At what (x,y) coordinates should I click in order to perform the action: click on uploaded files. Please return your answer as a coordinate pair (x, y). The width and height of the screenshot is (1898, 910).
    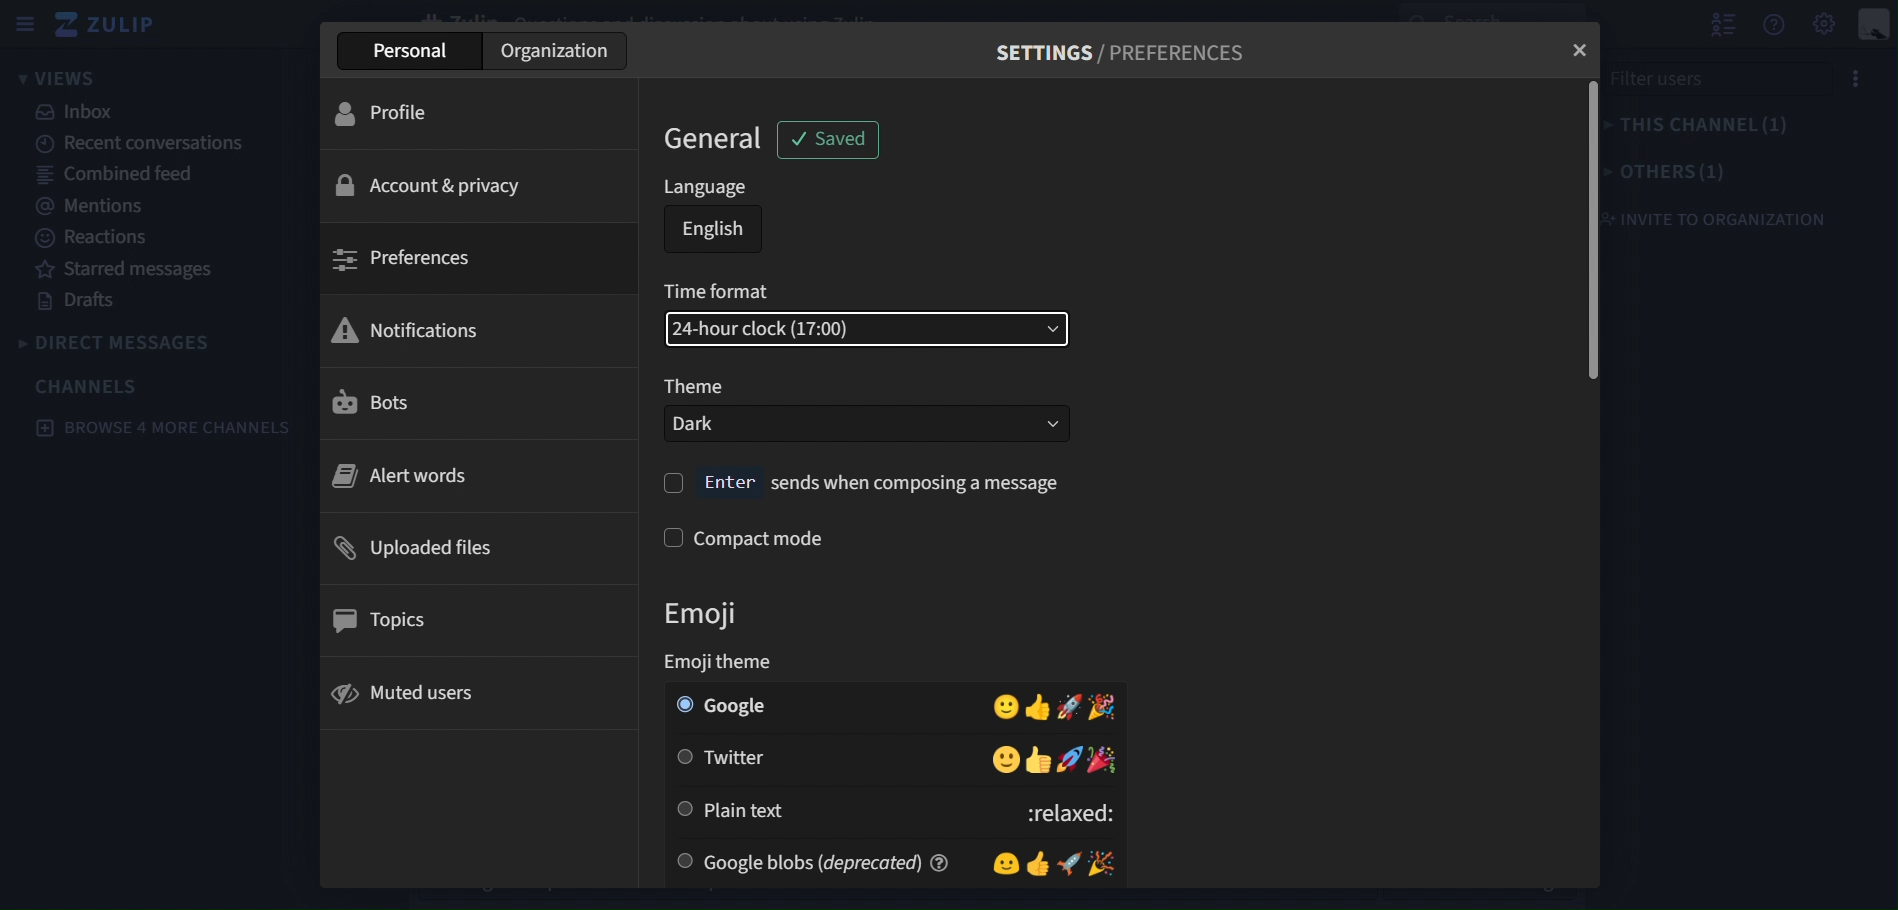
    Looking at the image, I should click on (473, 545).